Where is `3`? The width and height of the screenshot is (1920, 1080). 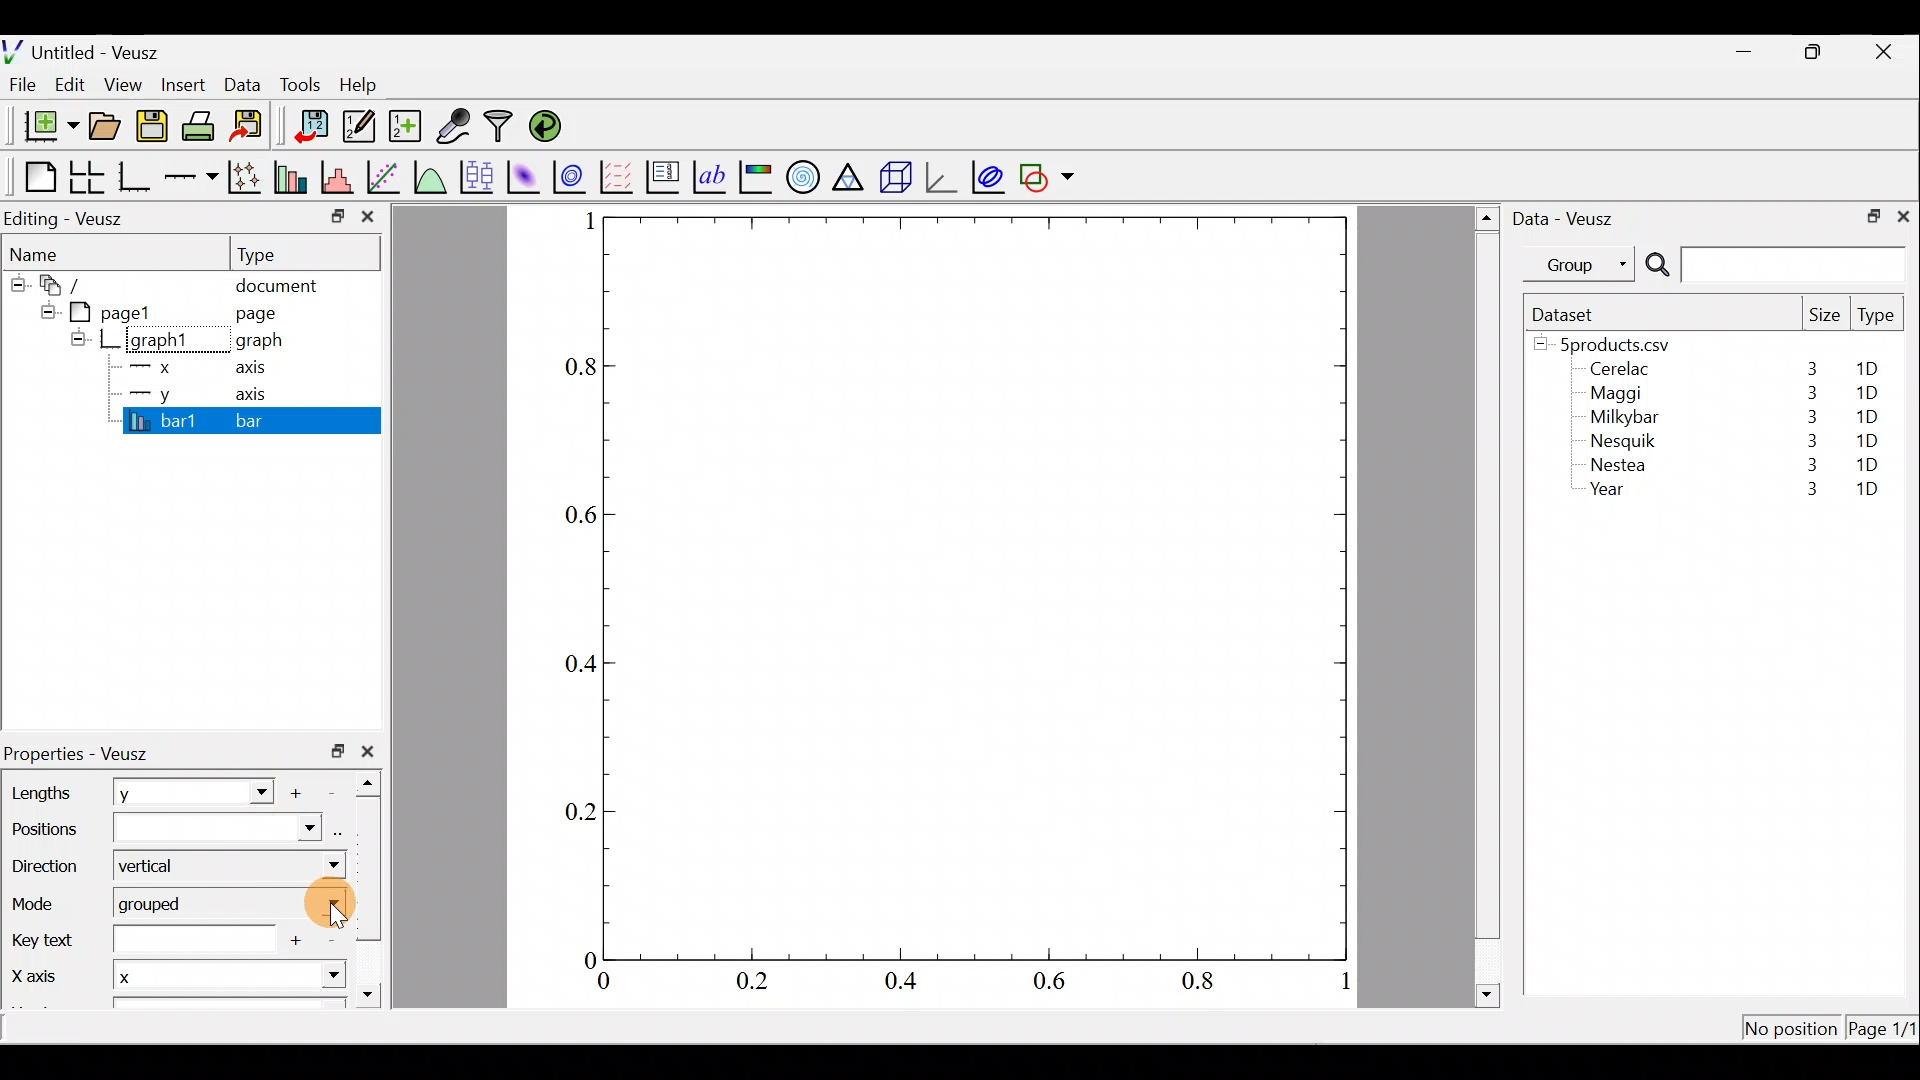
3 is located at coordinates (1807, 468).